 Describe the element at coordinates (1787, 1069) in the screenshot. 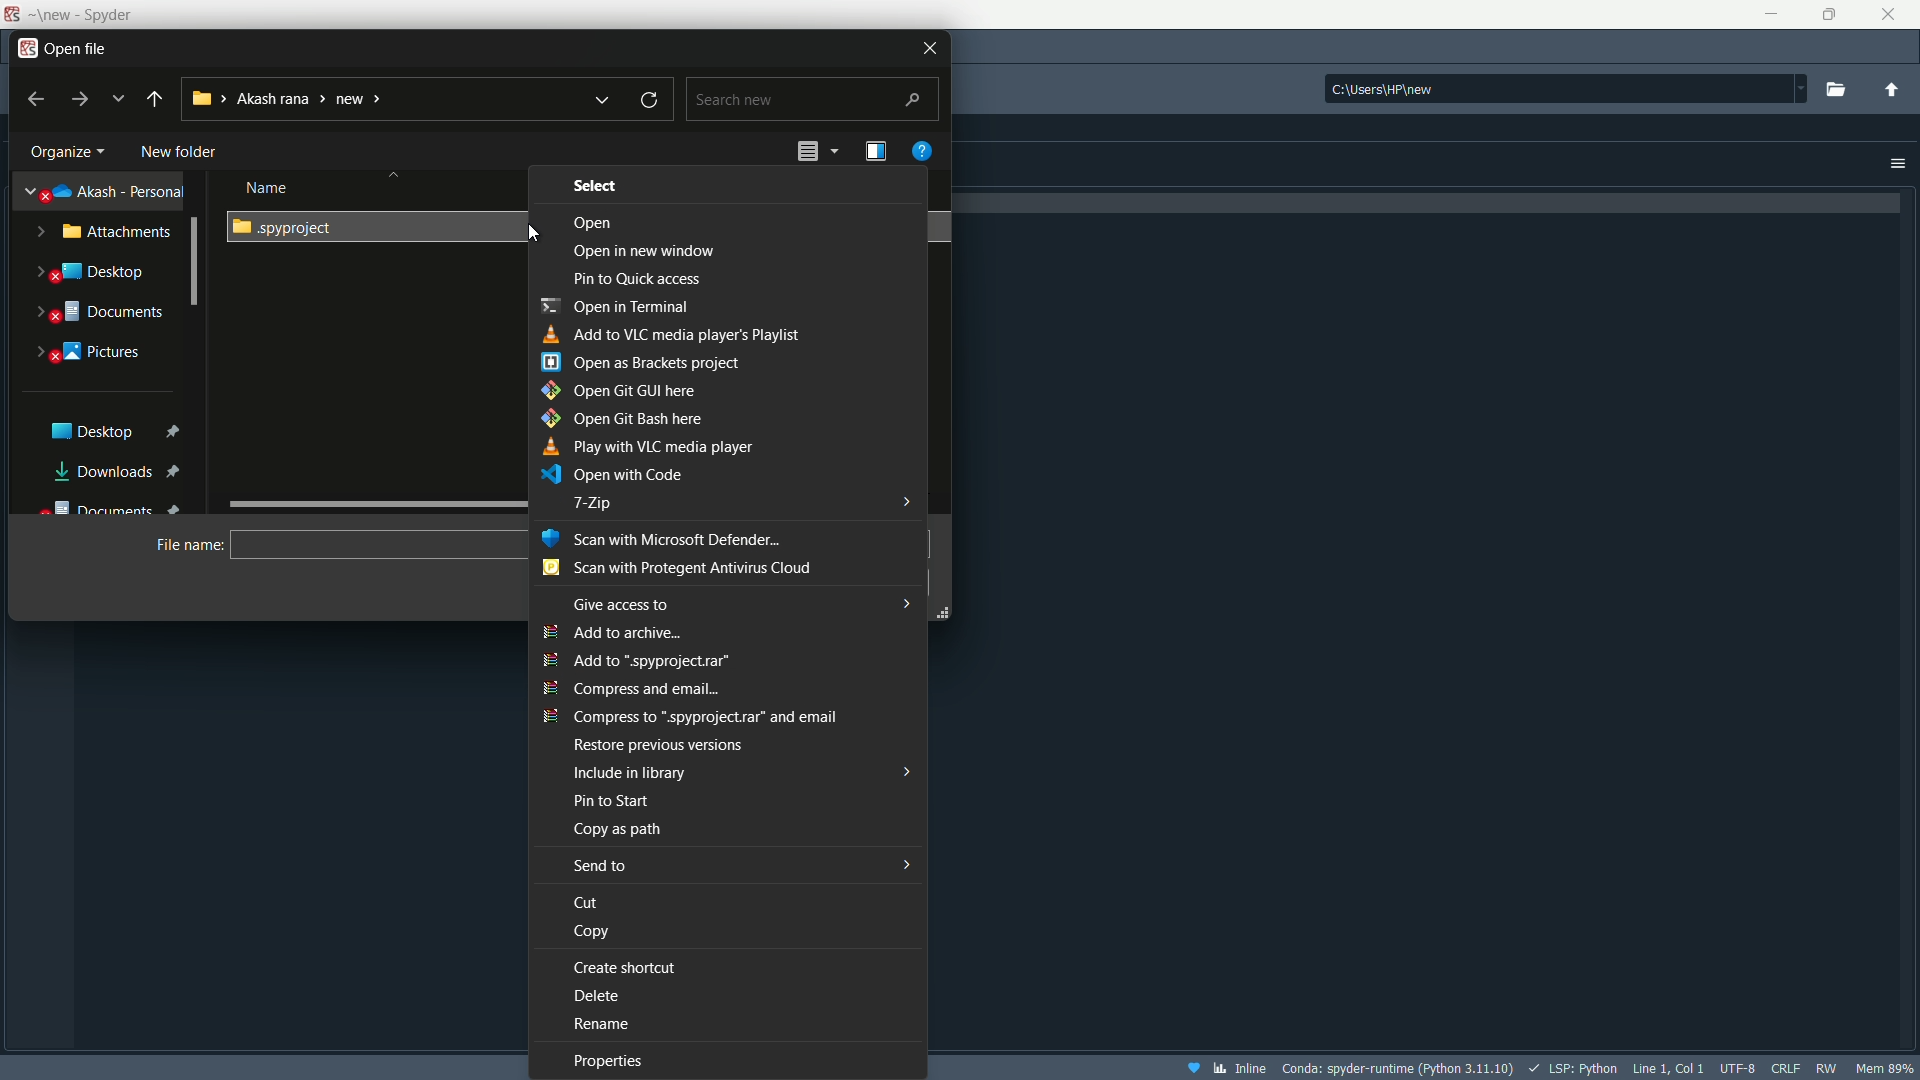

I see `file eol status` at that location.